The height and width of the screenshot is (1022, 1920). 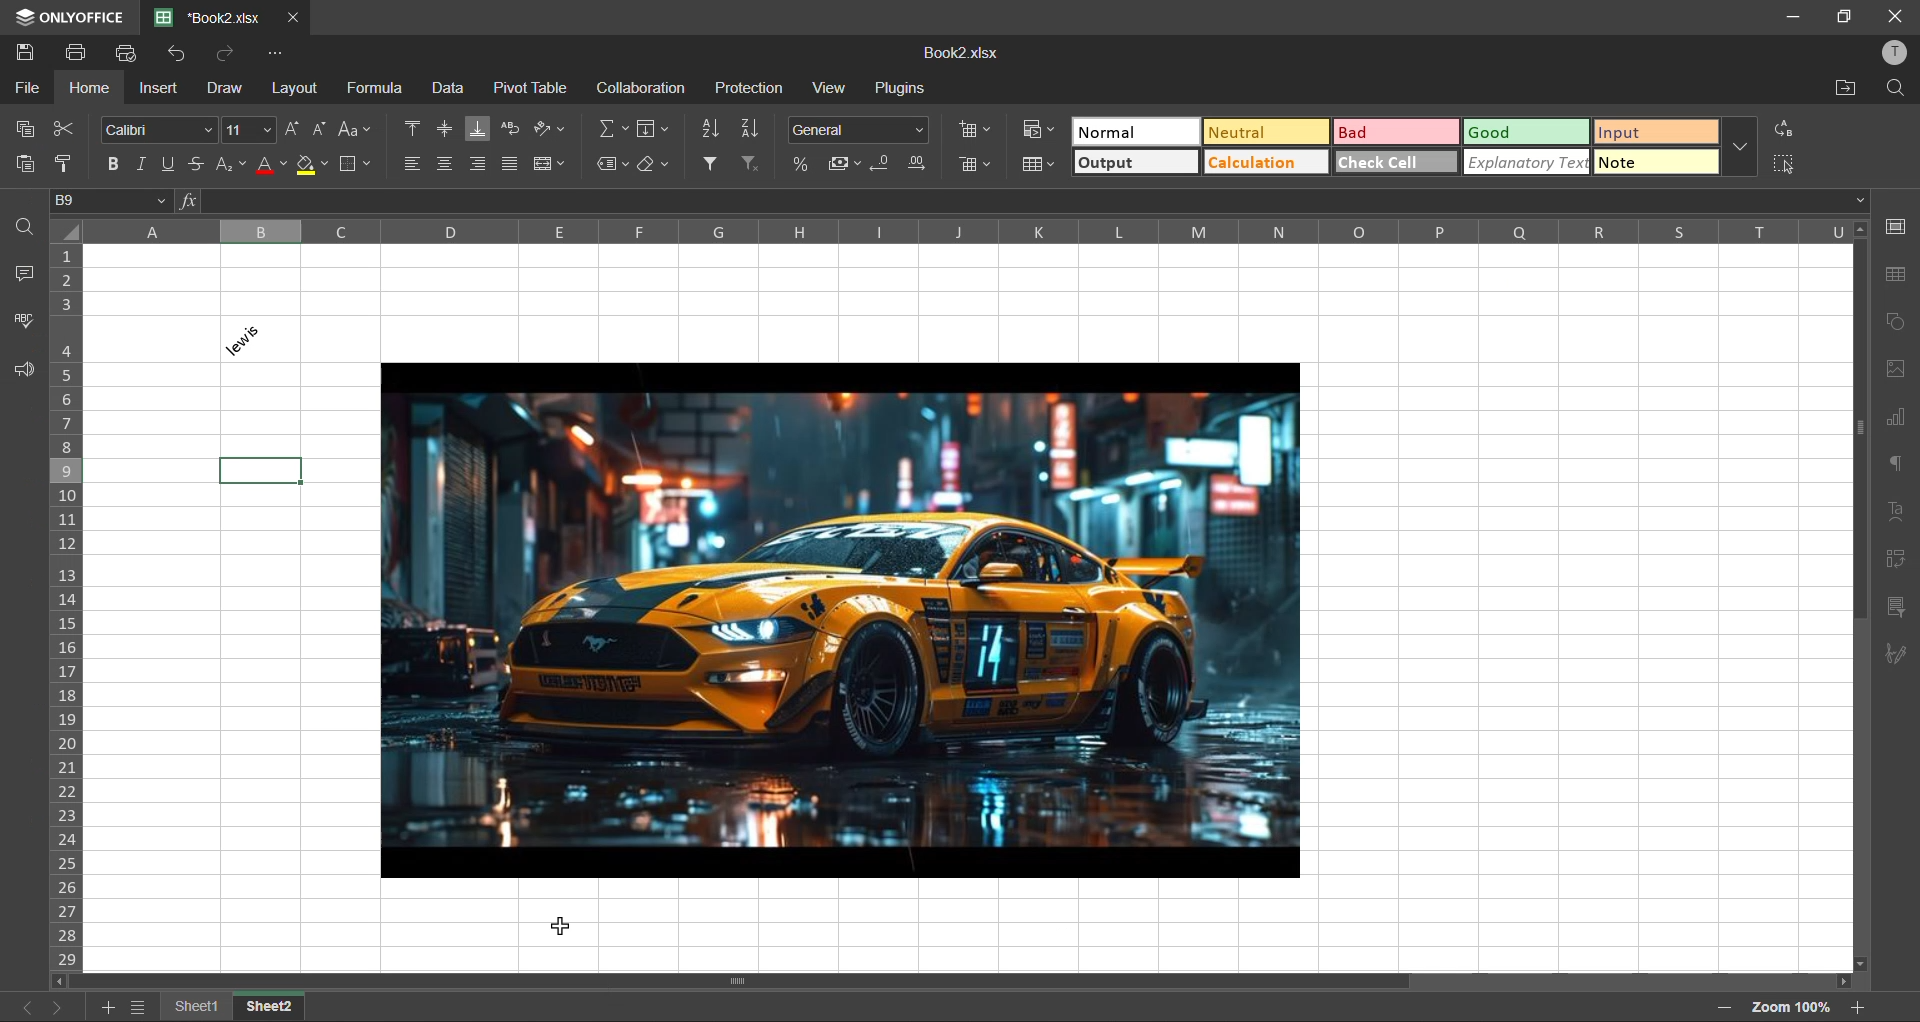 What do you see at coordinates (801, 165) in the screenshot?
I see `percent` at bounding box center [801, 165].